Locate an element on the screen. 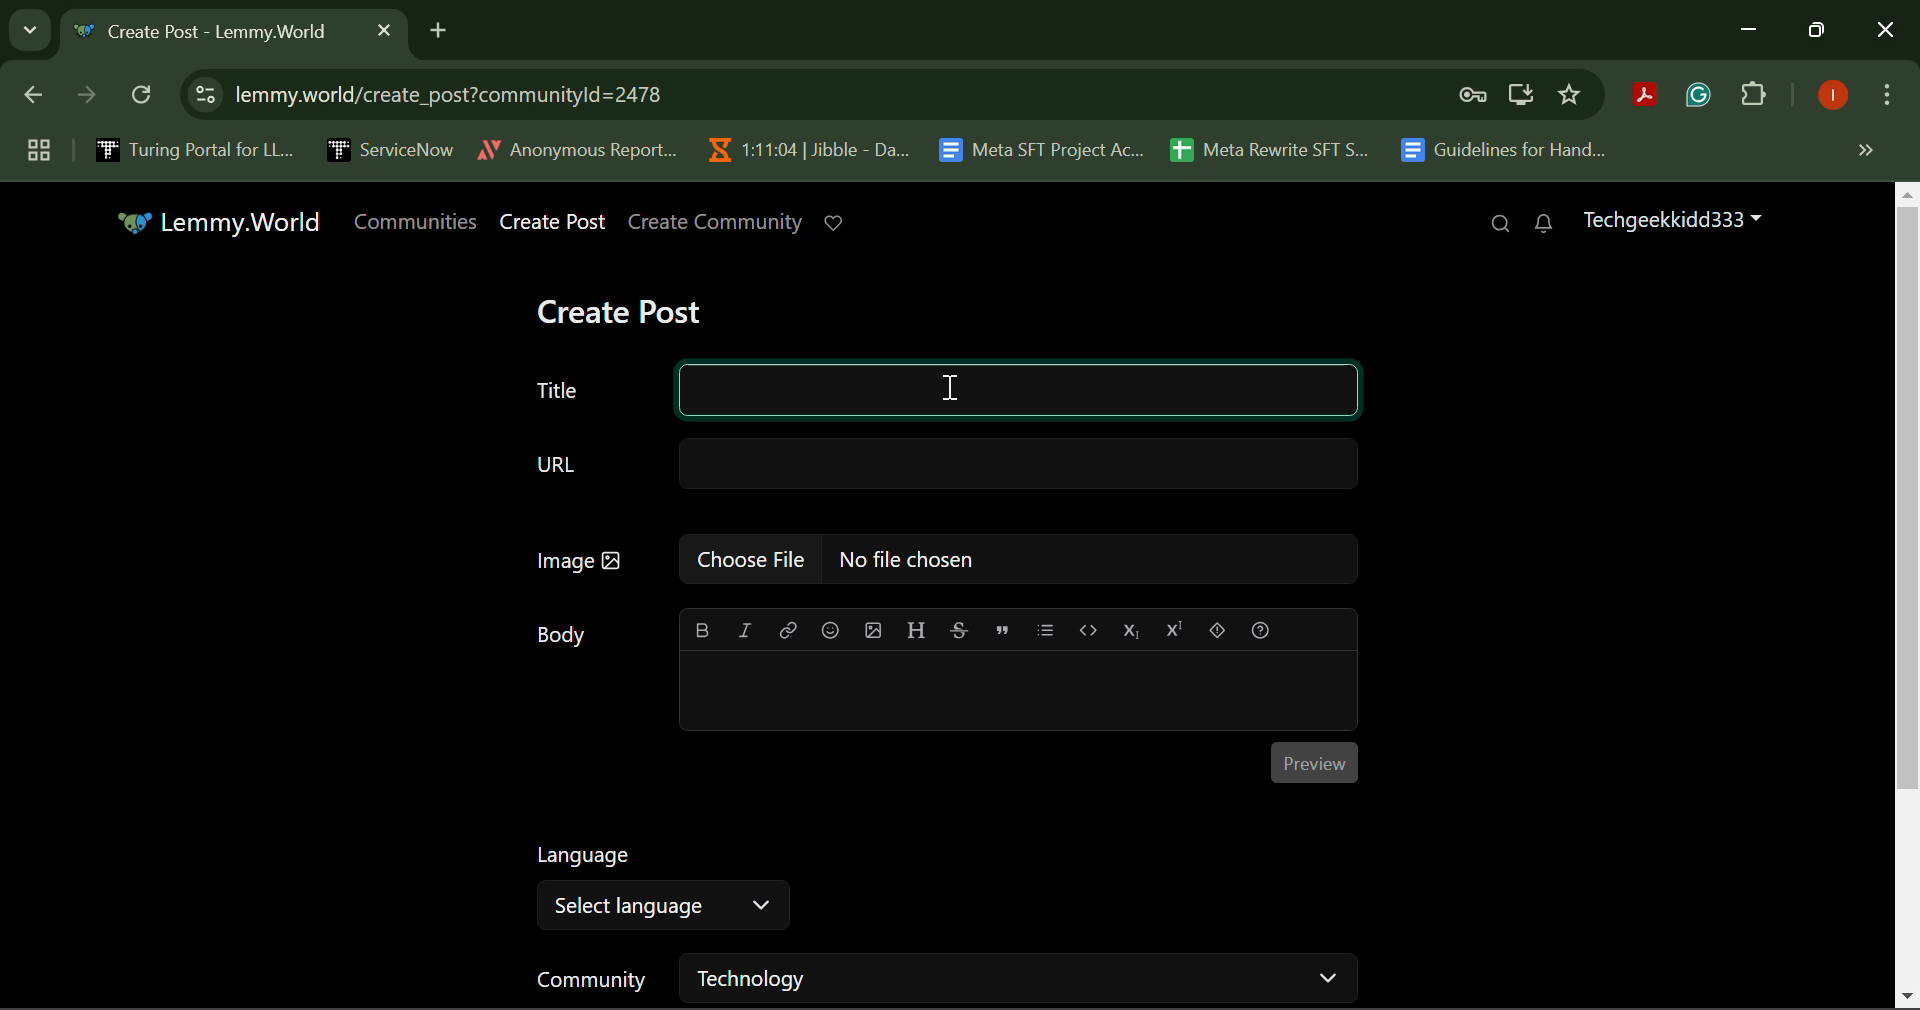 The width and height of the screenshot is (1920, 1010). Search Tabs is located at coordinates (25, 27).